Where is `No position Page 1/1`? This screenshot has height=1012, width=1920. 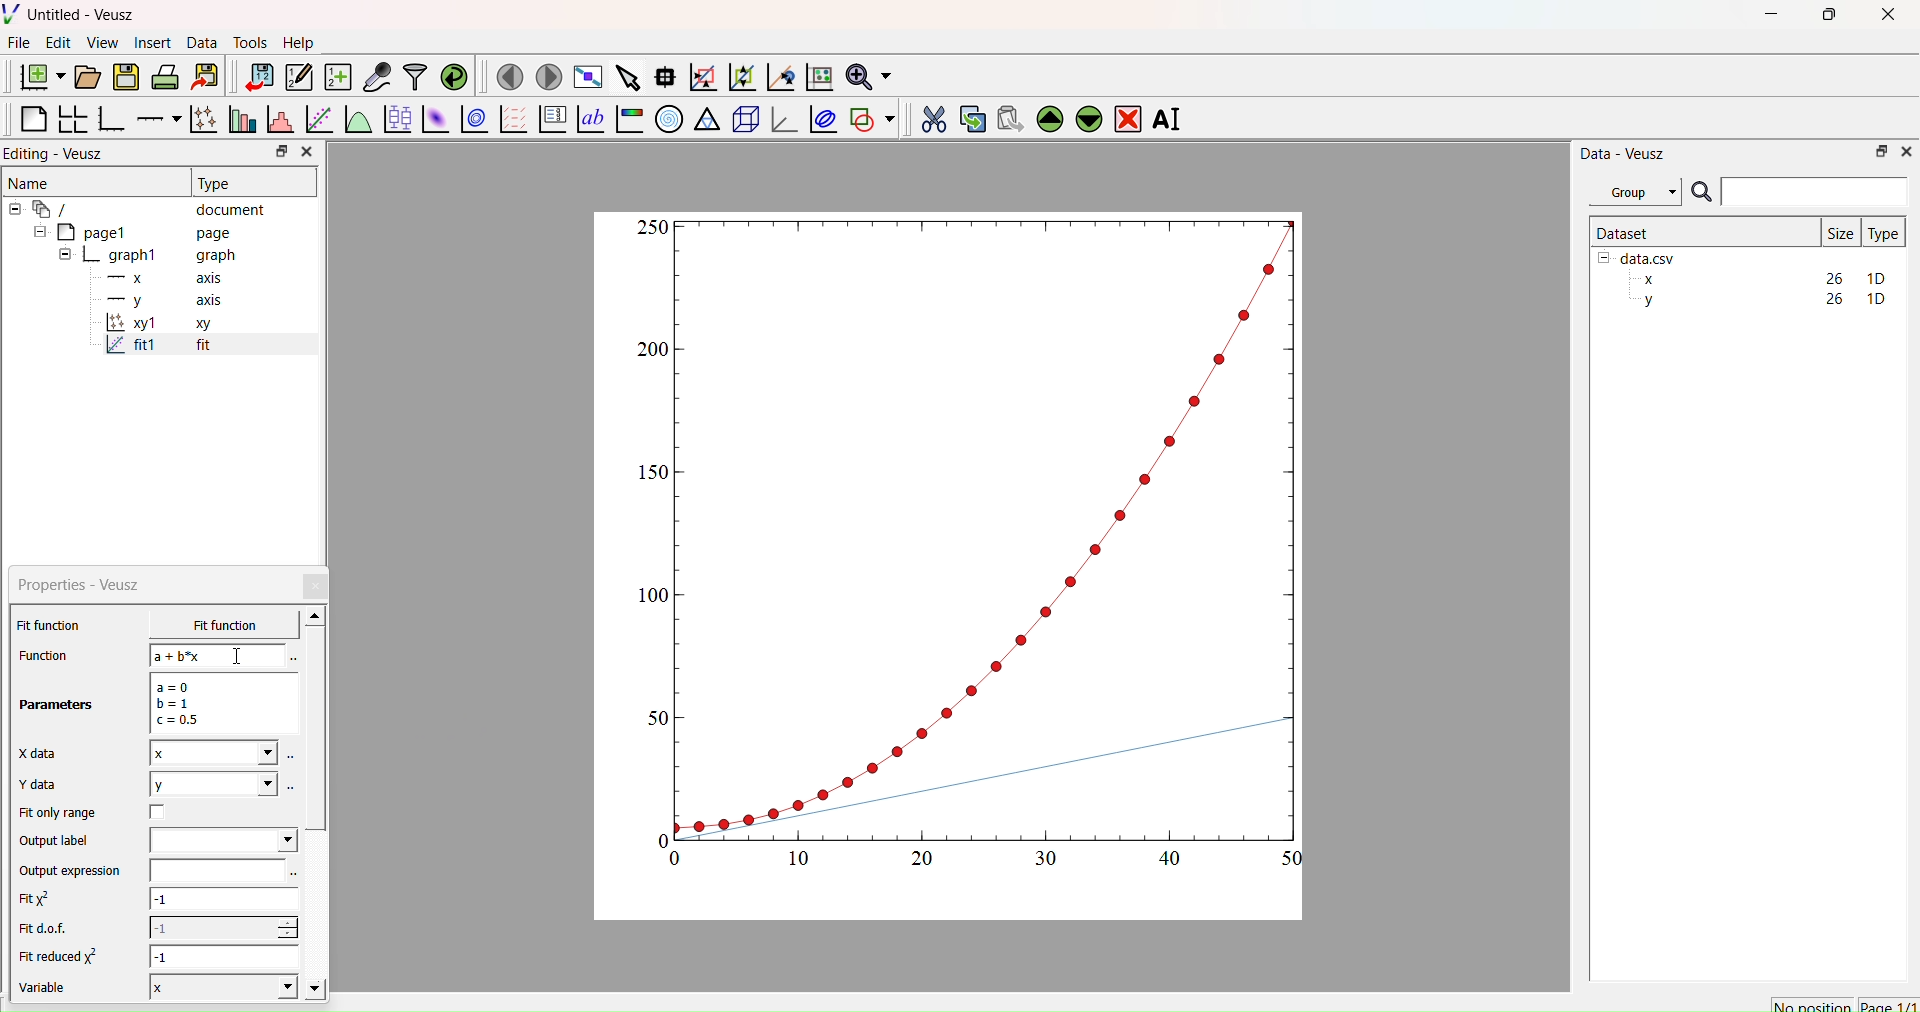 No position Page 1/1 is located at coordinates (1843, 1005).